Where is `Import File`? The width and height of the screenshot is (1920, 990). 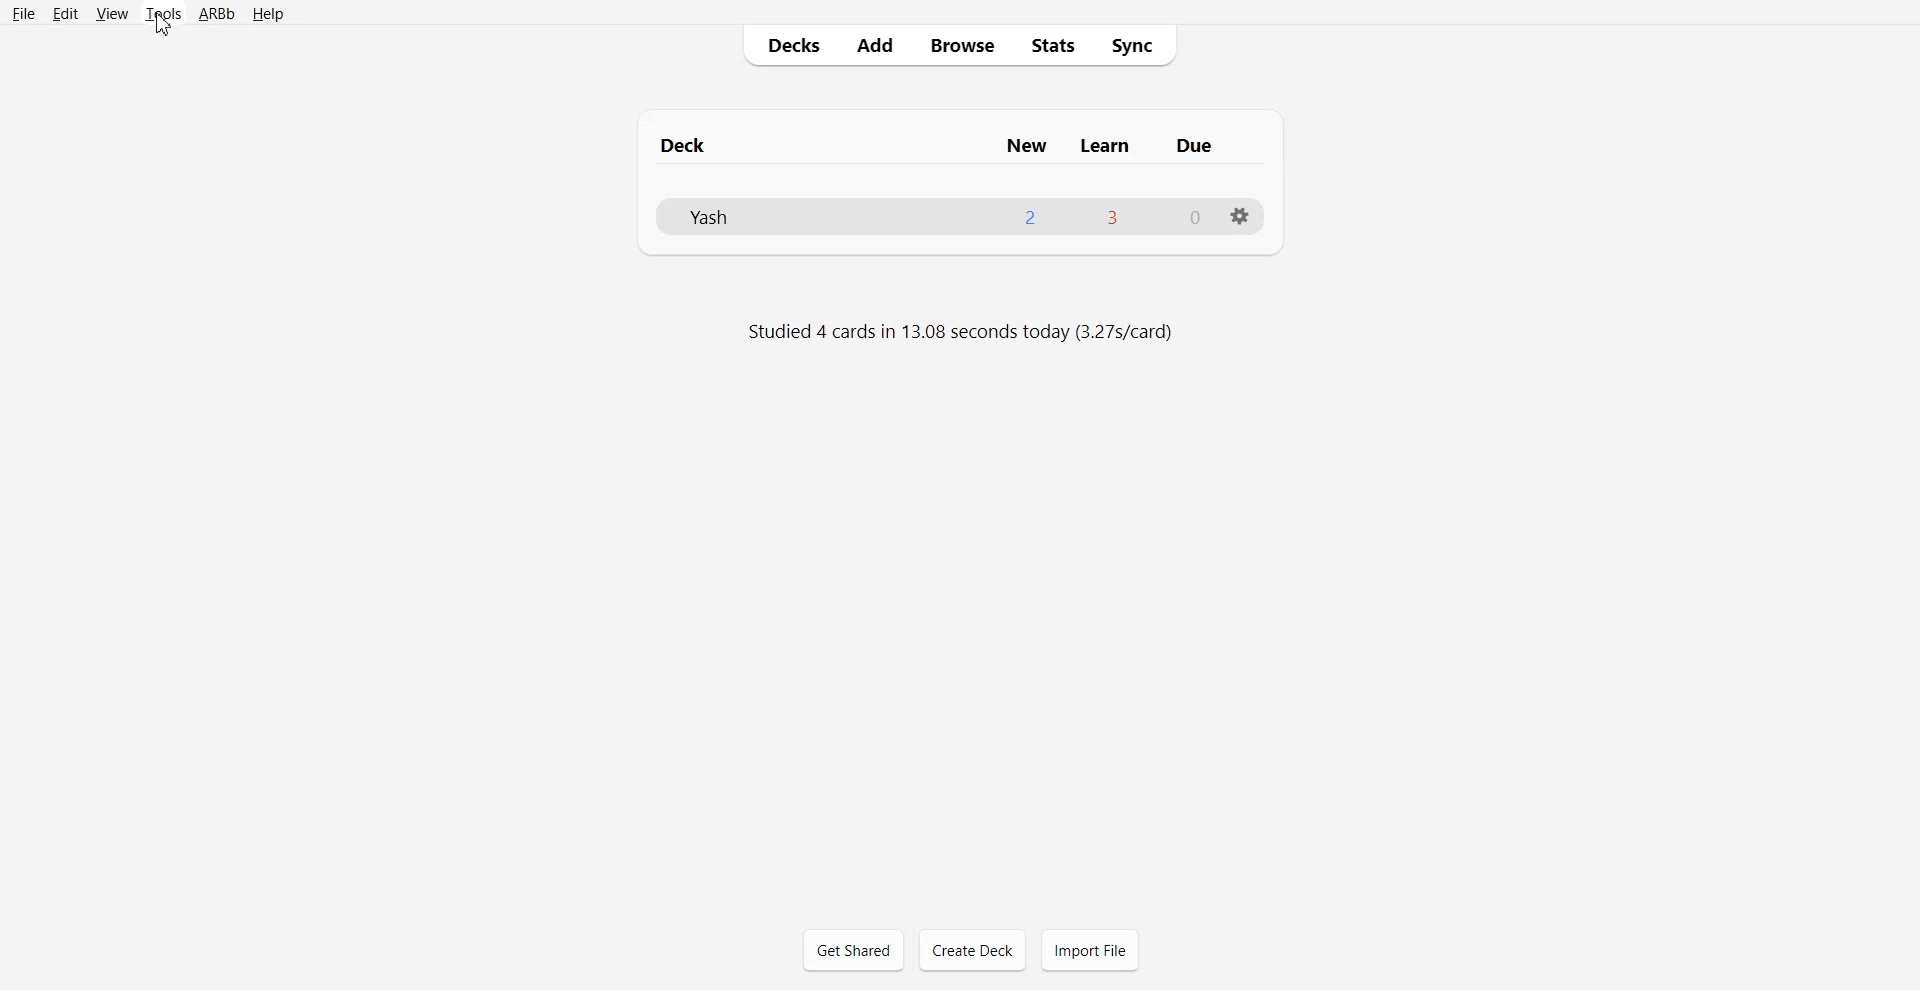
Import File is located at coordinates (1090, 949).